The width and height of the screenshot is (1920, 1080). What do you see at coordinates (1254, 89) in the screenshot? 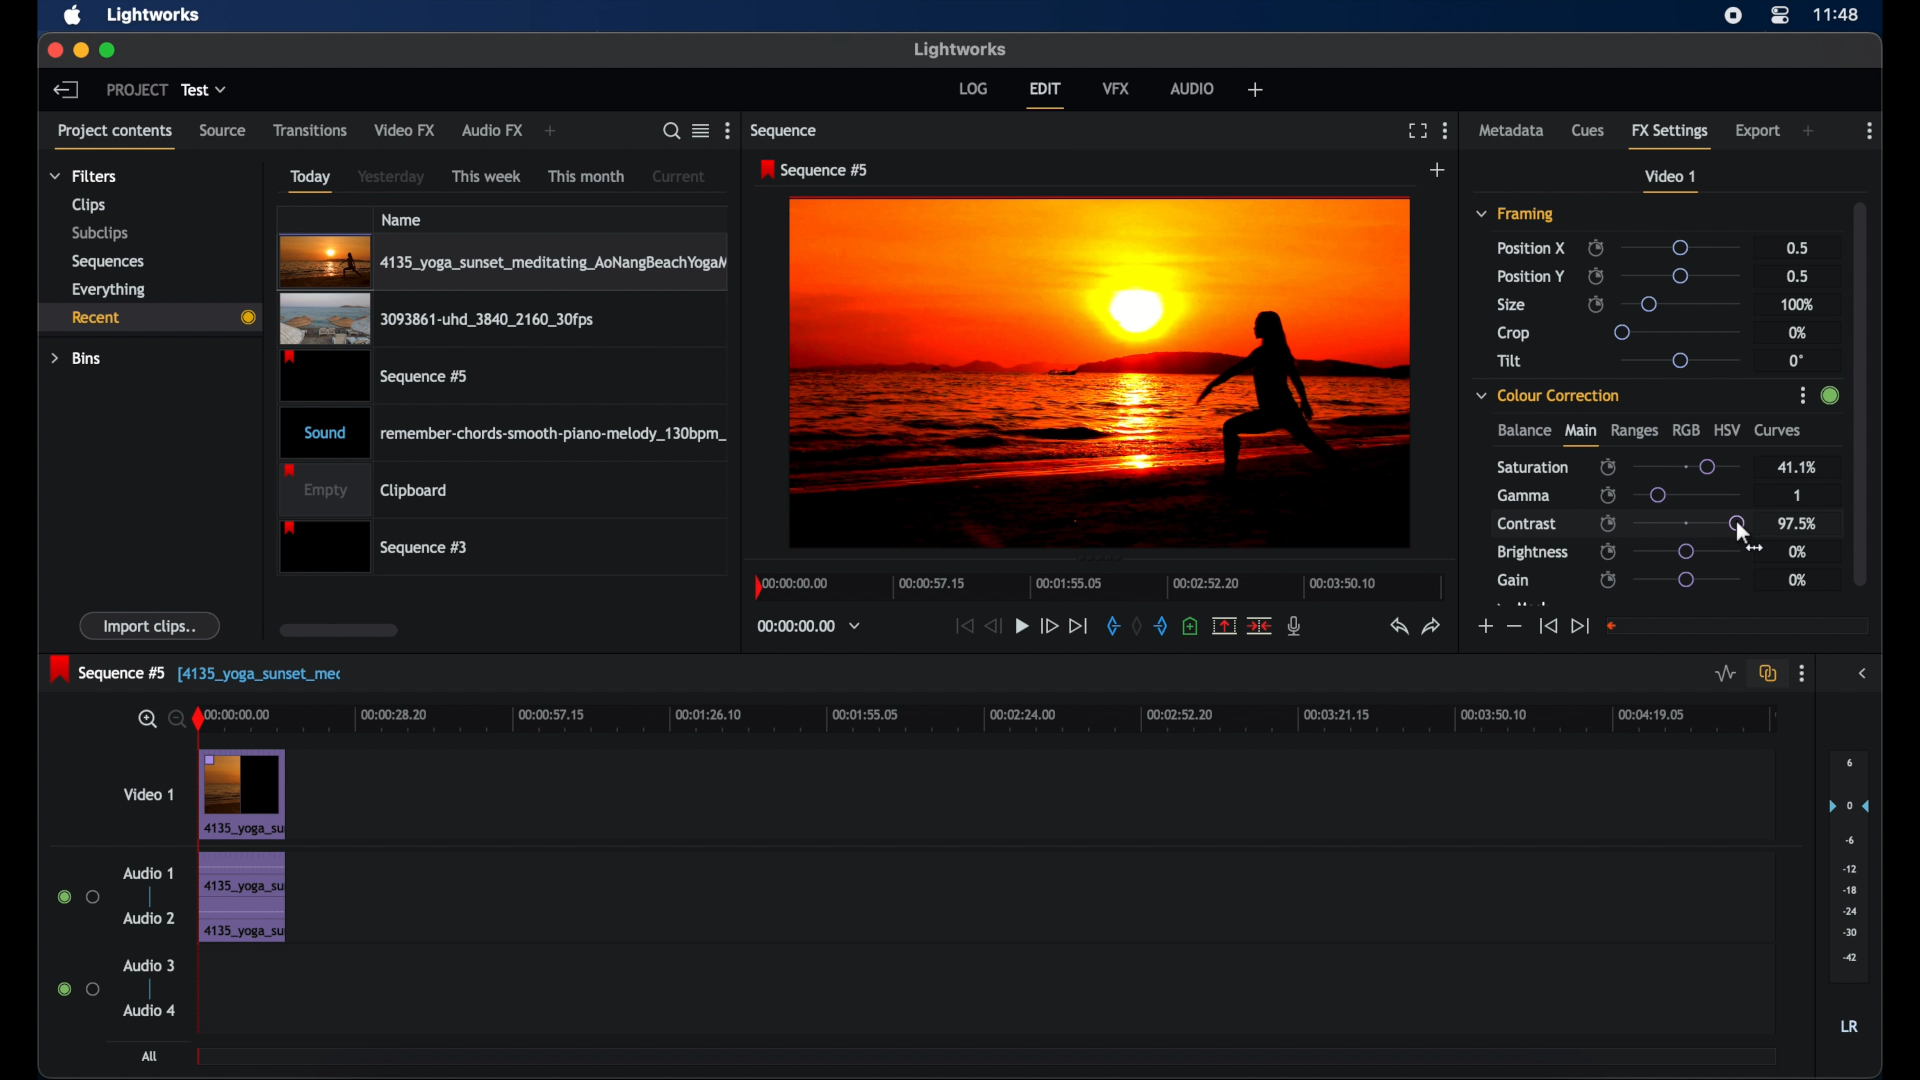
I see `add` at bounding box center [1254, 89].